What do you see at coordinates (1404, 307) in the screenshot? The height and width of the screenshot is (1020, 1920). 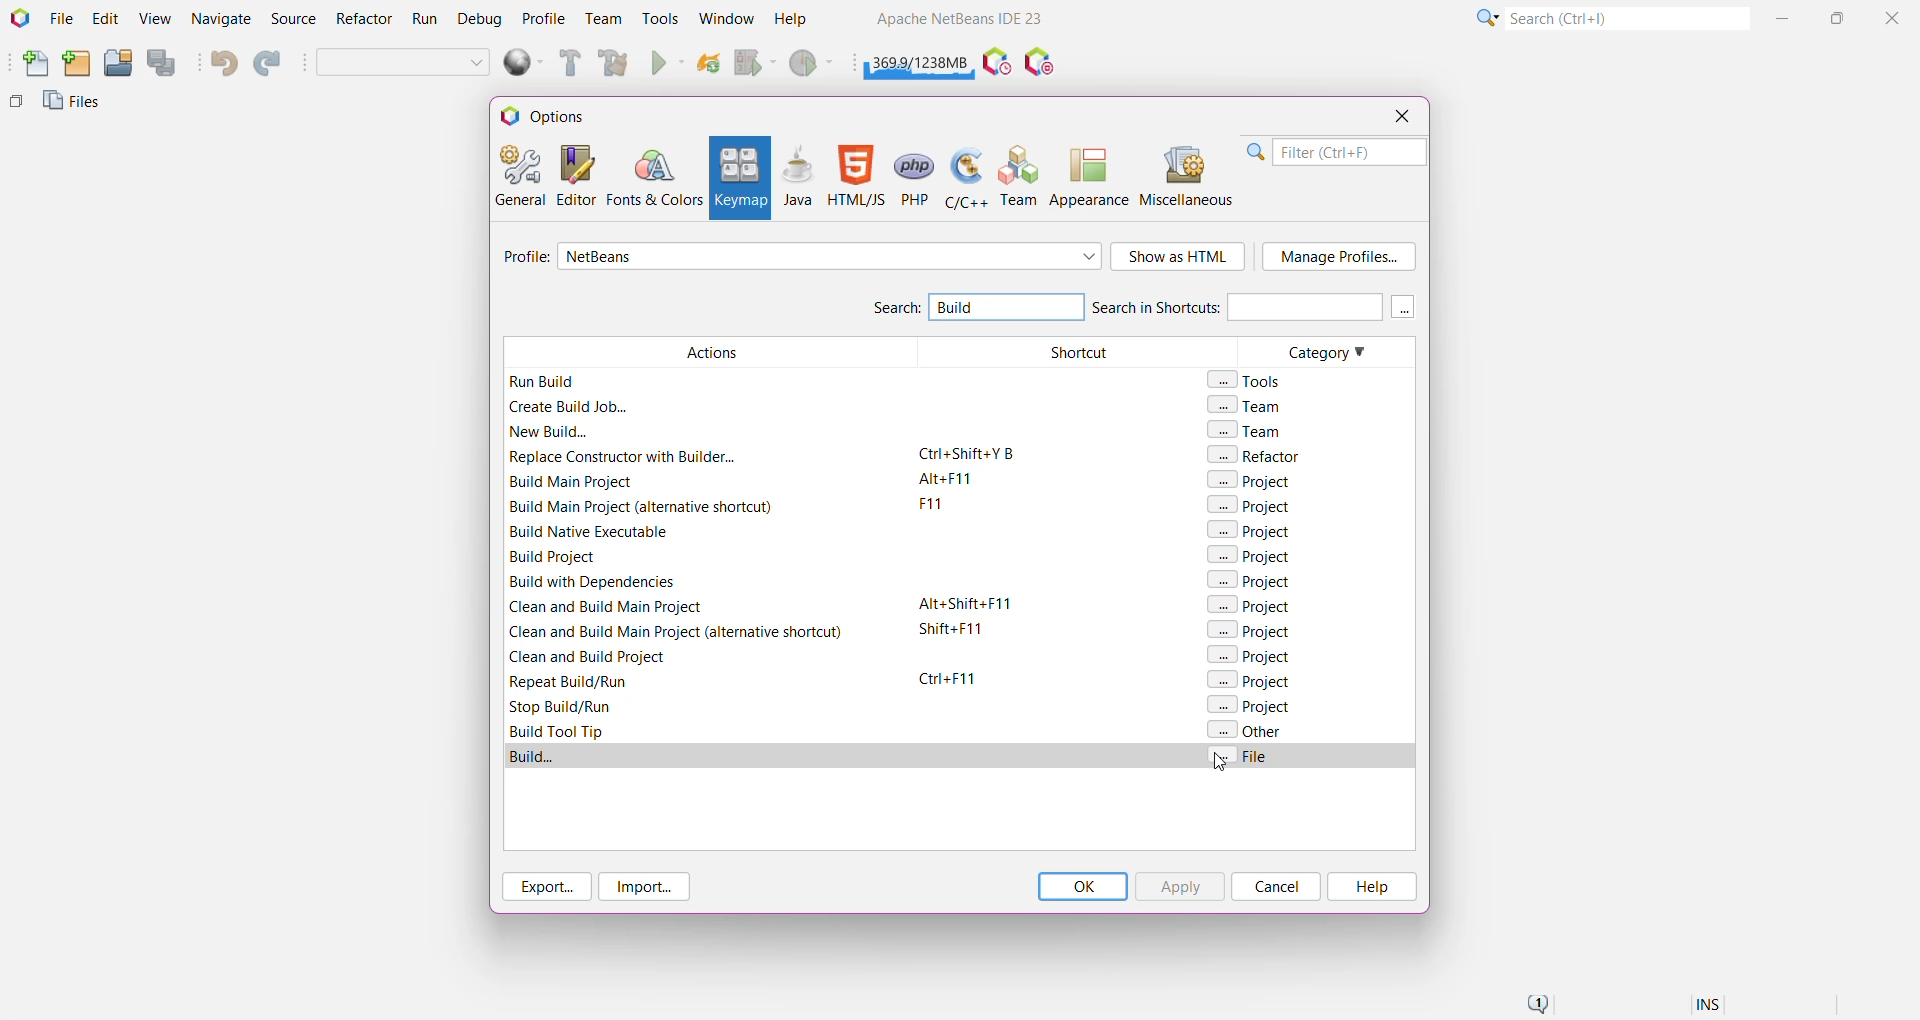 I see `More keys` at bounding box center [1404, 307].